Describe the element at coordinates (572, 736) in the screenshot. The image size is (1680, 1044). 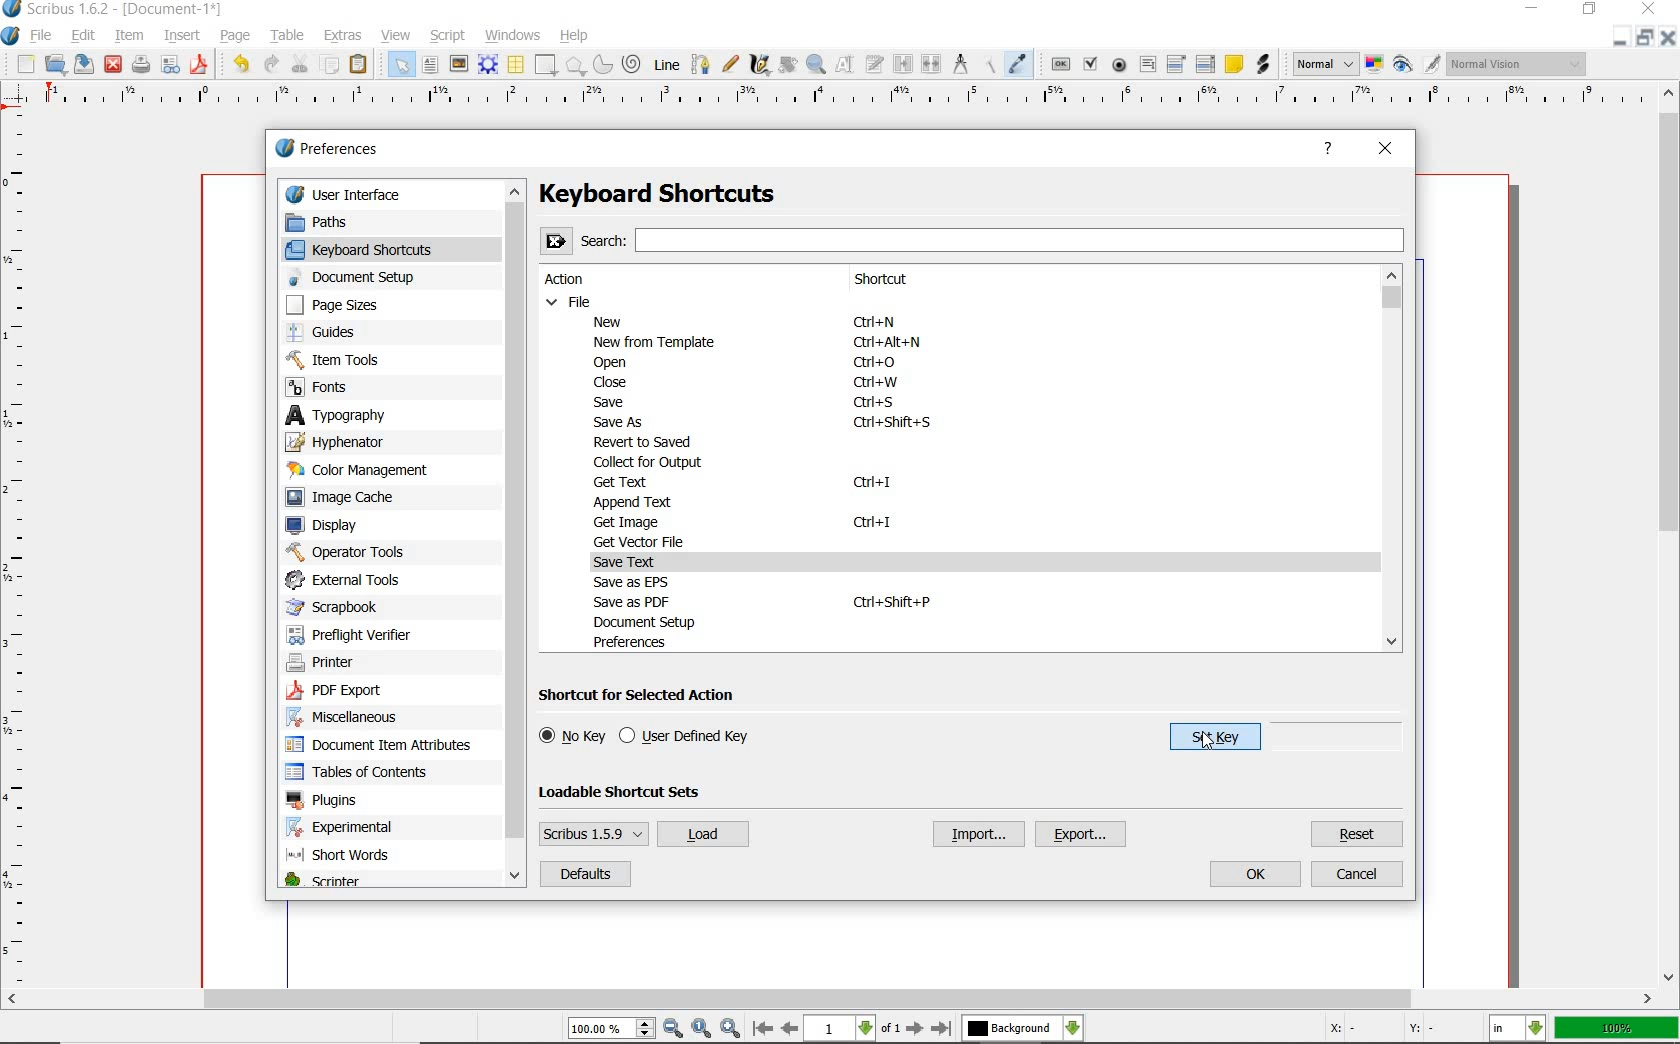
I see `no key` at that location.